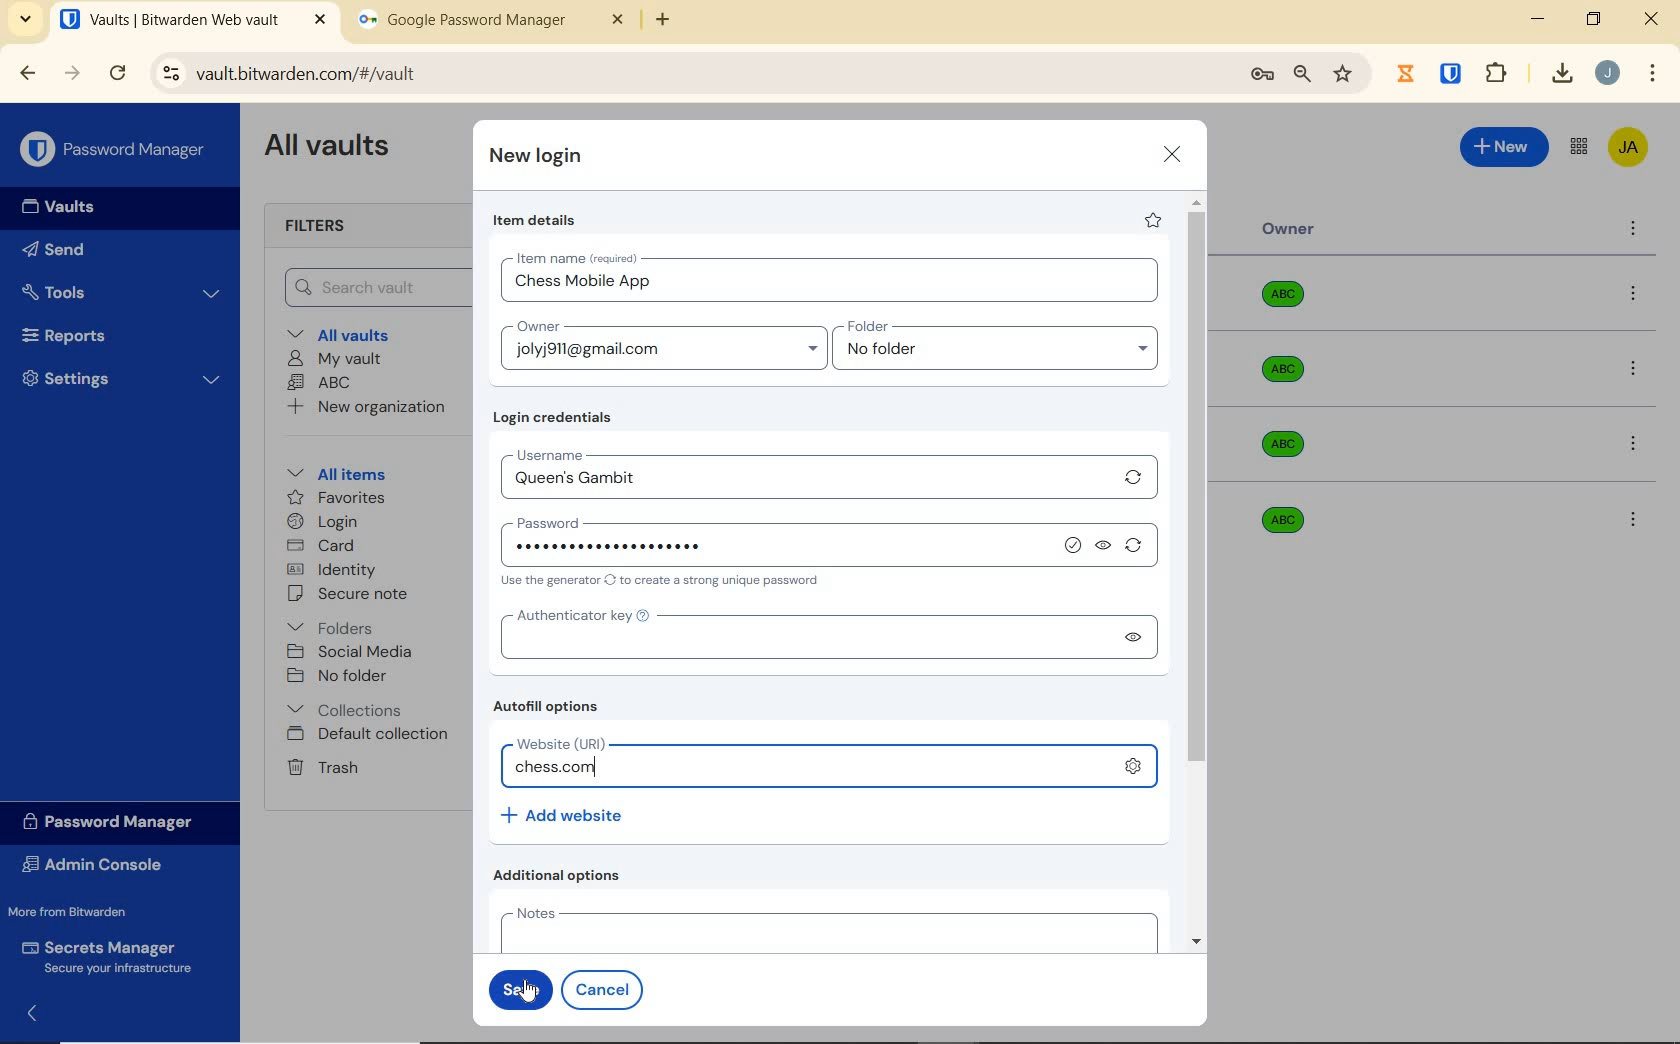 The height and width of the screenshot is (1044, 1680). Describe the element at coordinates (335, 358) in the screenshot. I see `My Vault` at that location.